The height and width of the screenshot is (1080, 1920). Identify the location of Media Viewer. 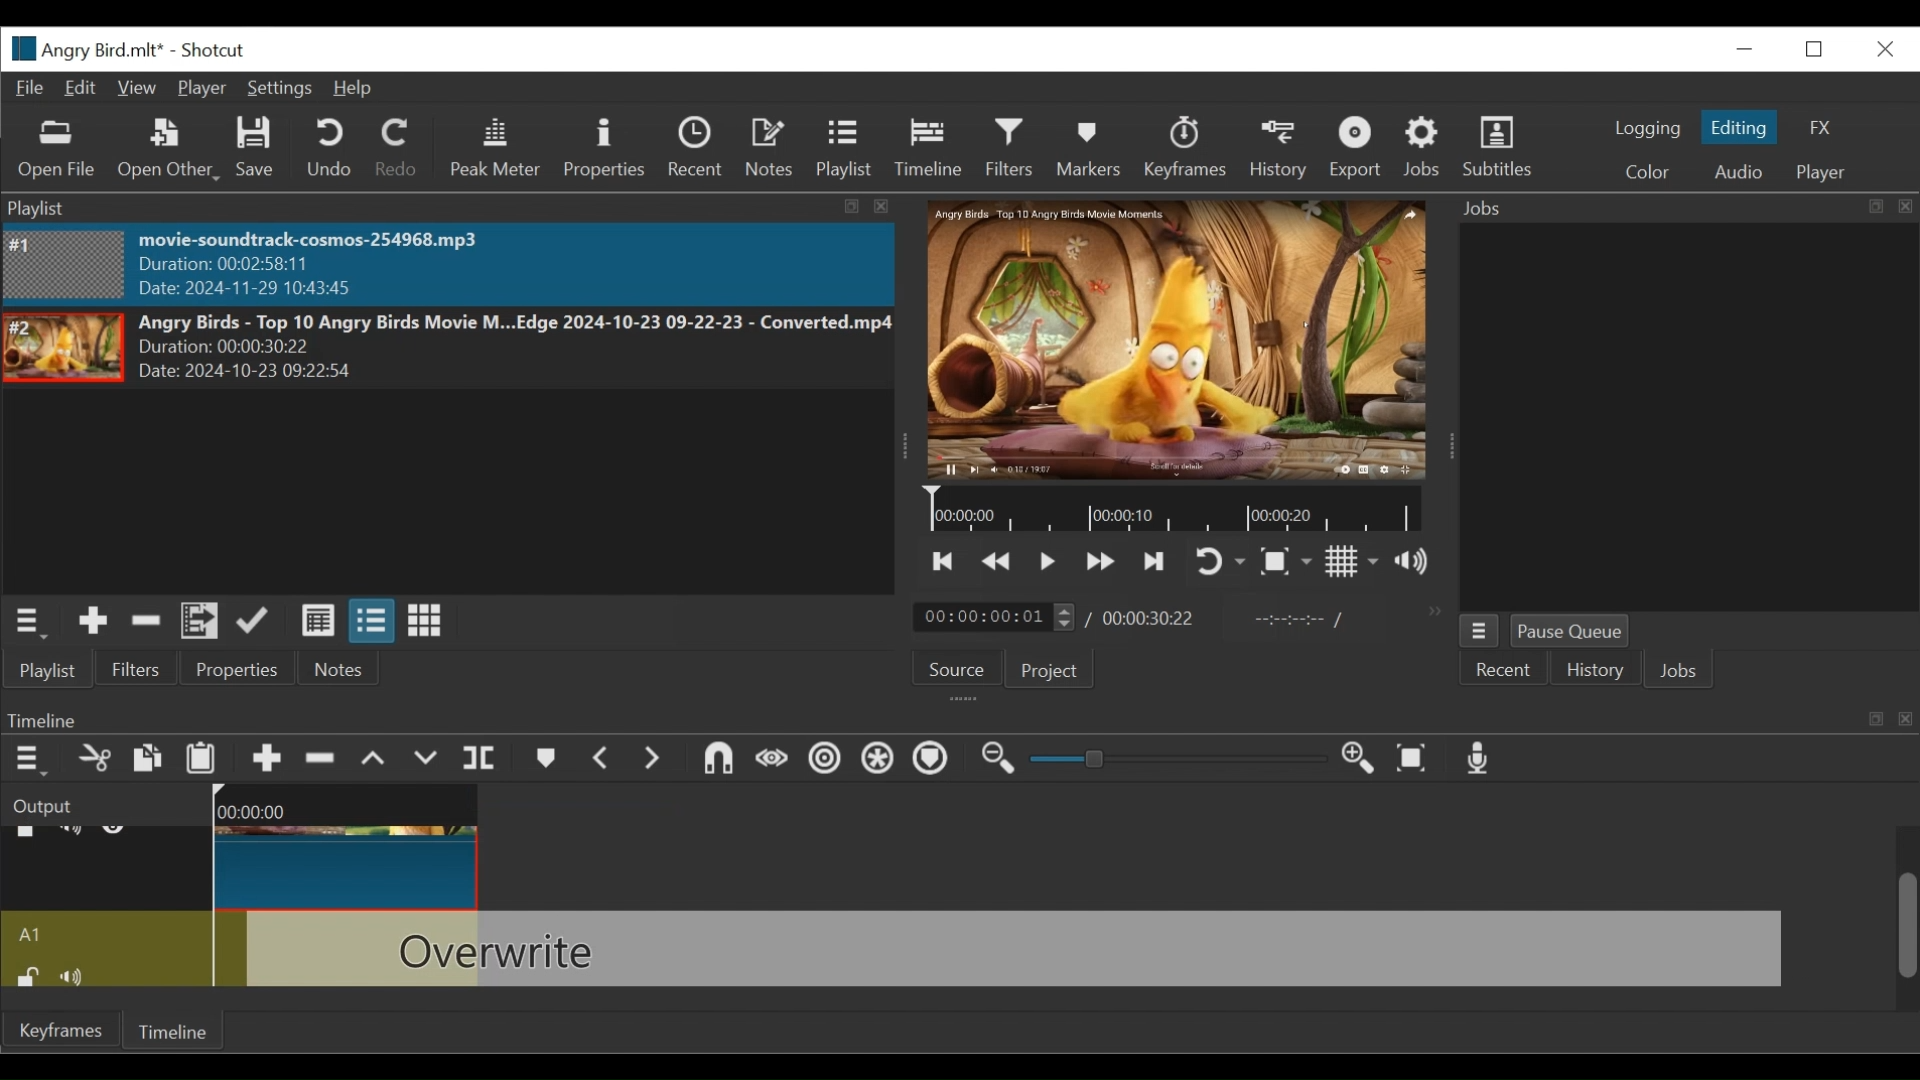
(1168, 338).